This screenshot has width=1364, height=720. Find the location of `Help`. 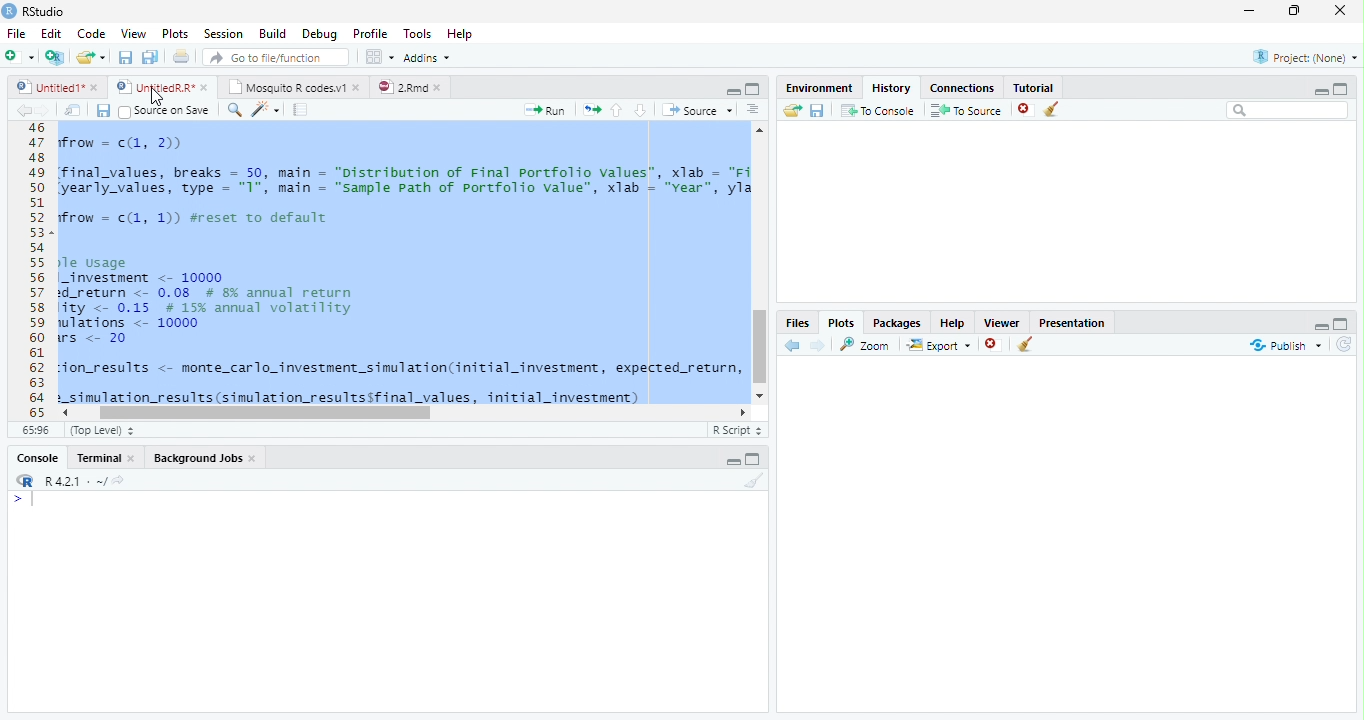

Help is located at coordinates (462, 35).